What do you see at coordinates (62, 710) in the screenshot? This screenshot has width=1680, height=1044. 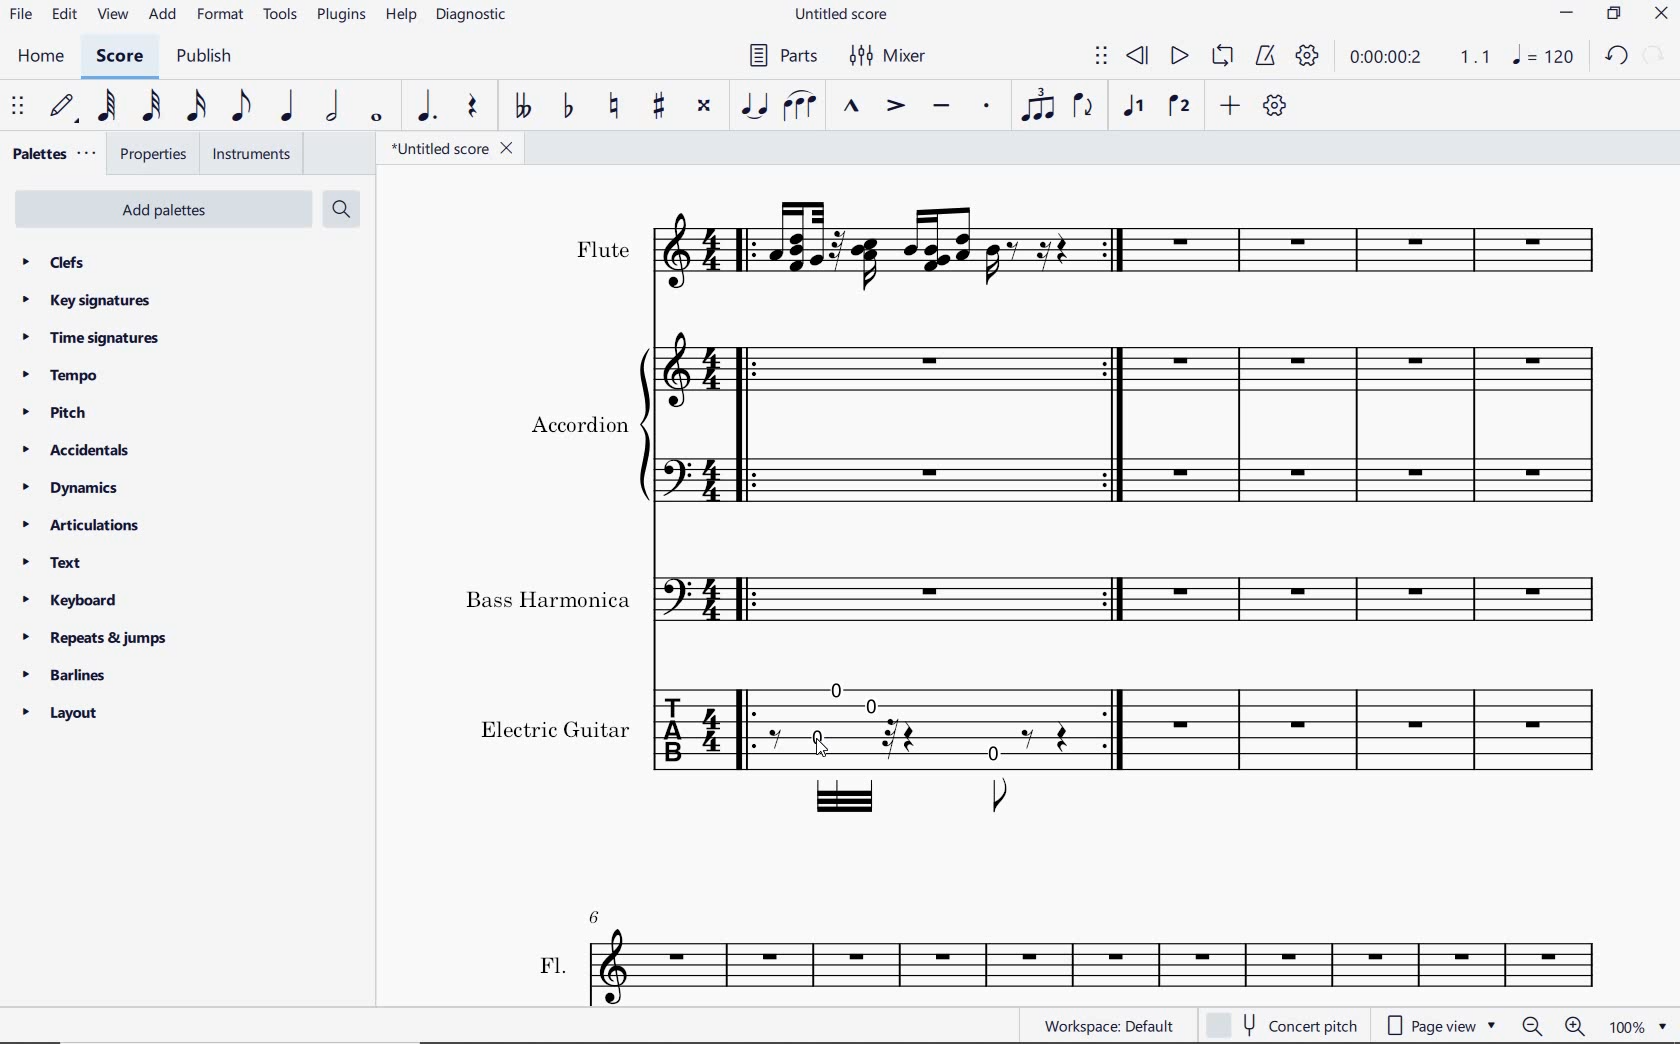 I see `layout` at bounding box center [62, 710].